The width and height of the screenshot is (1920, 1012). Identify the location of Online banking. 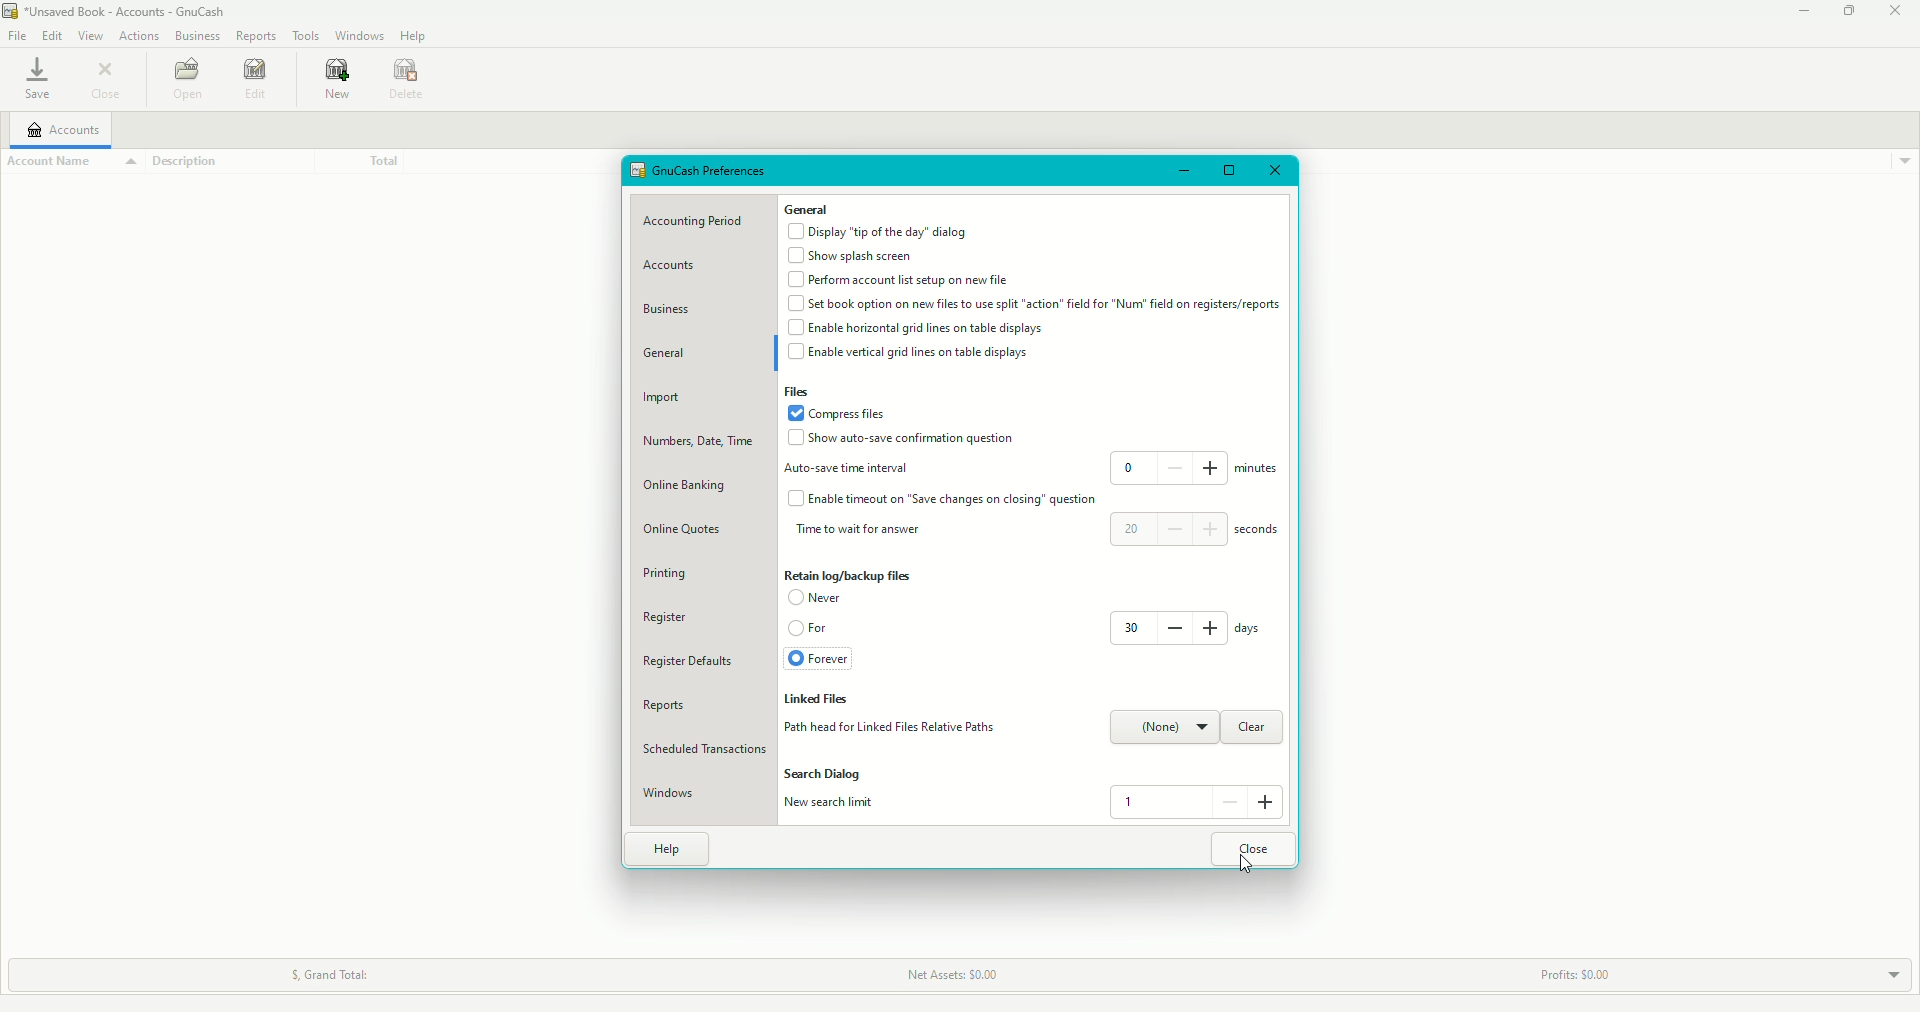
(687, 486).